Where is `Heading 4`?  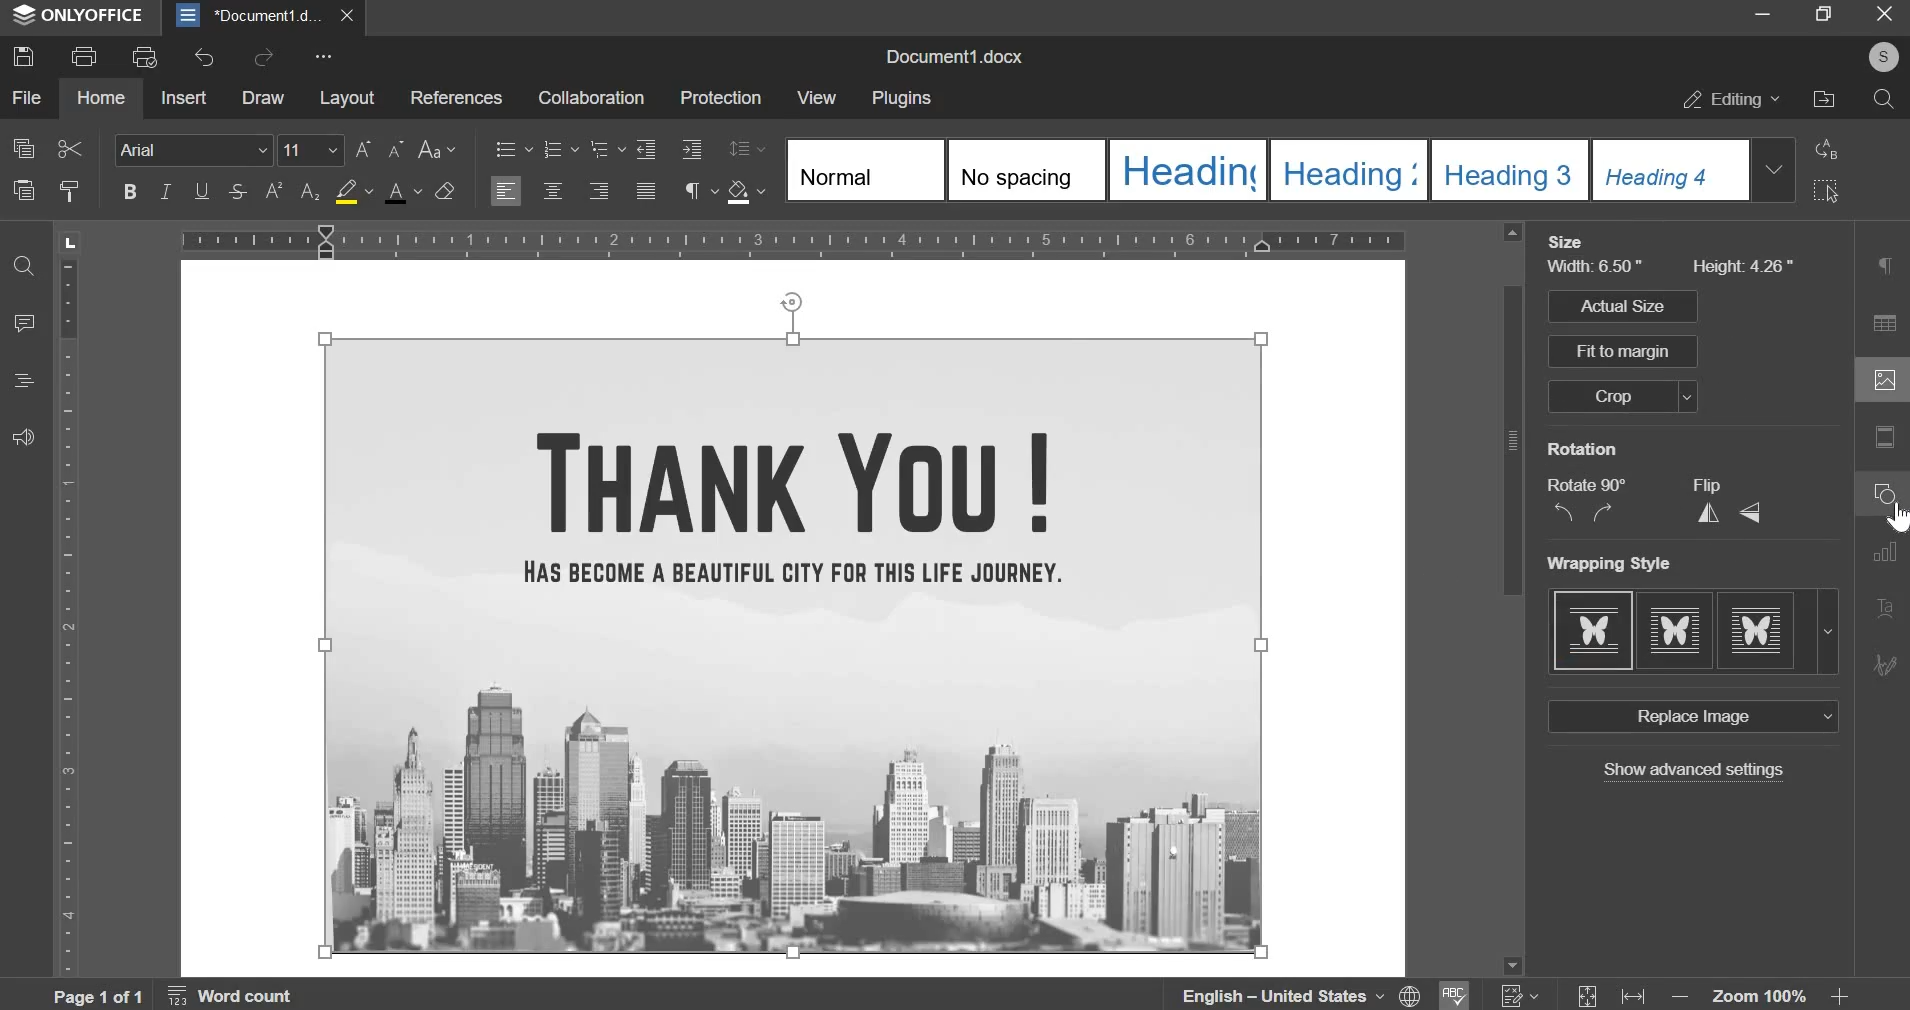 Heading 4 is located at coordinates (1667, 170).